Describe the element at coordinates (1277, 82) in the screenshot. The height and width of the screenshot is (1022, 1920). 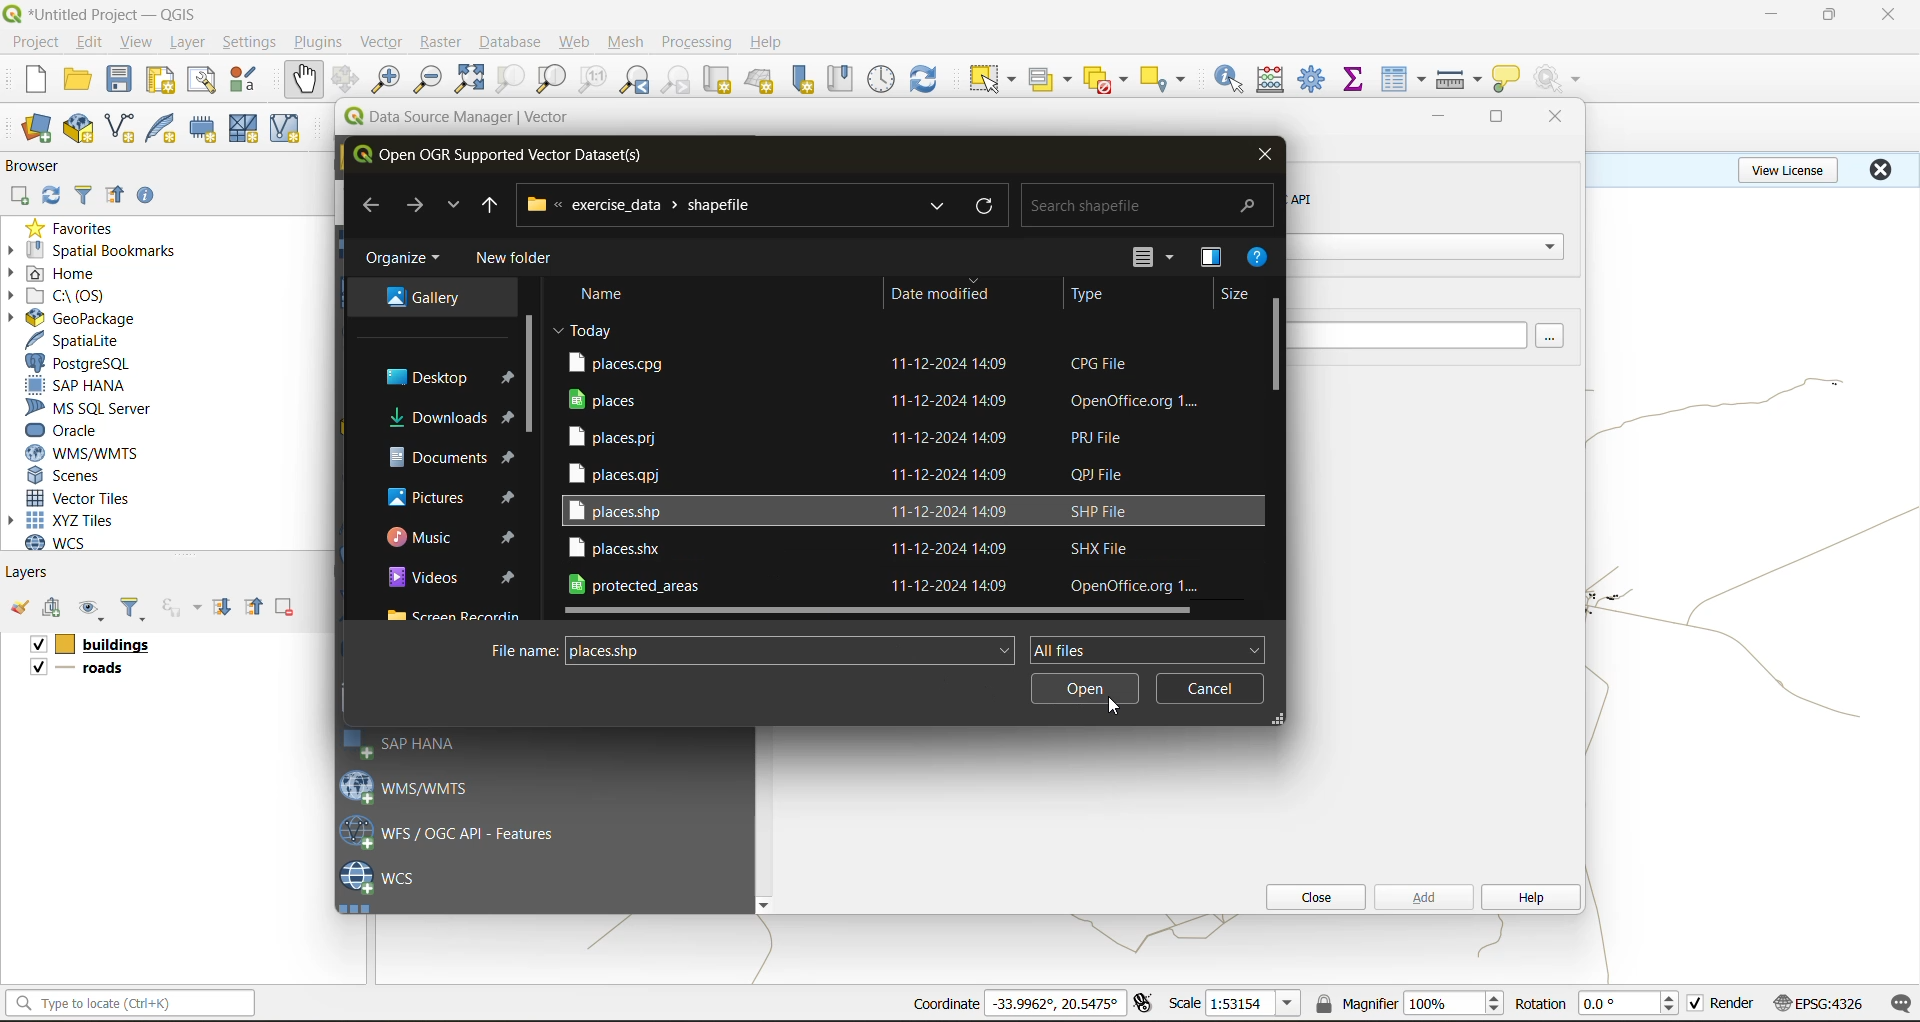
I see `calculator` at that location.